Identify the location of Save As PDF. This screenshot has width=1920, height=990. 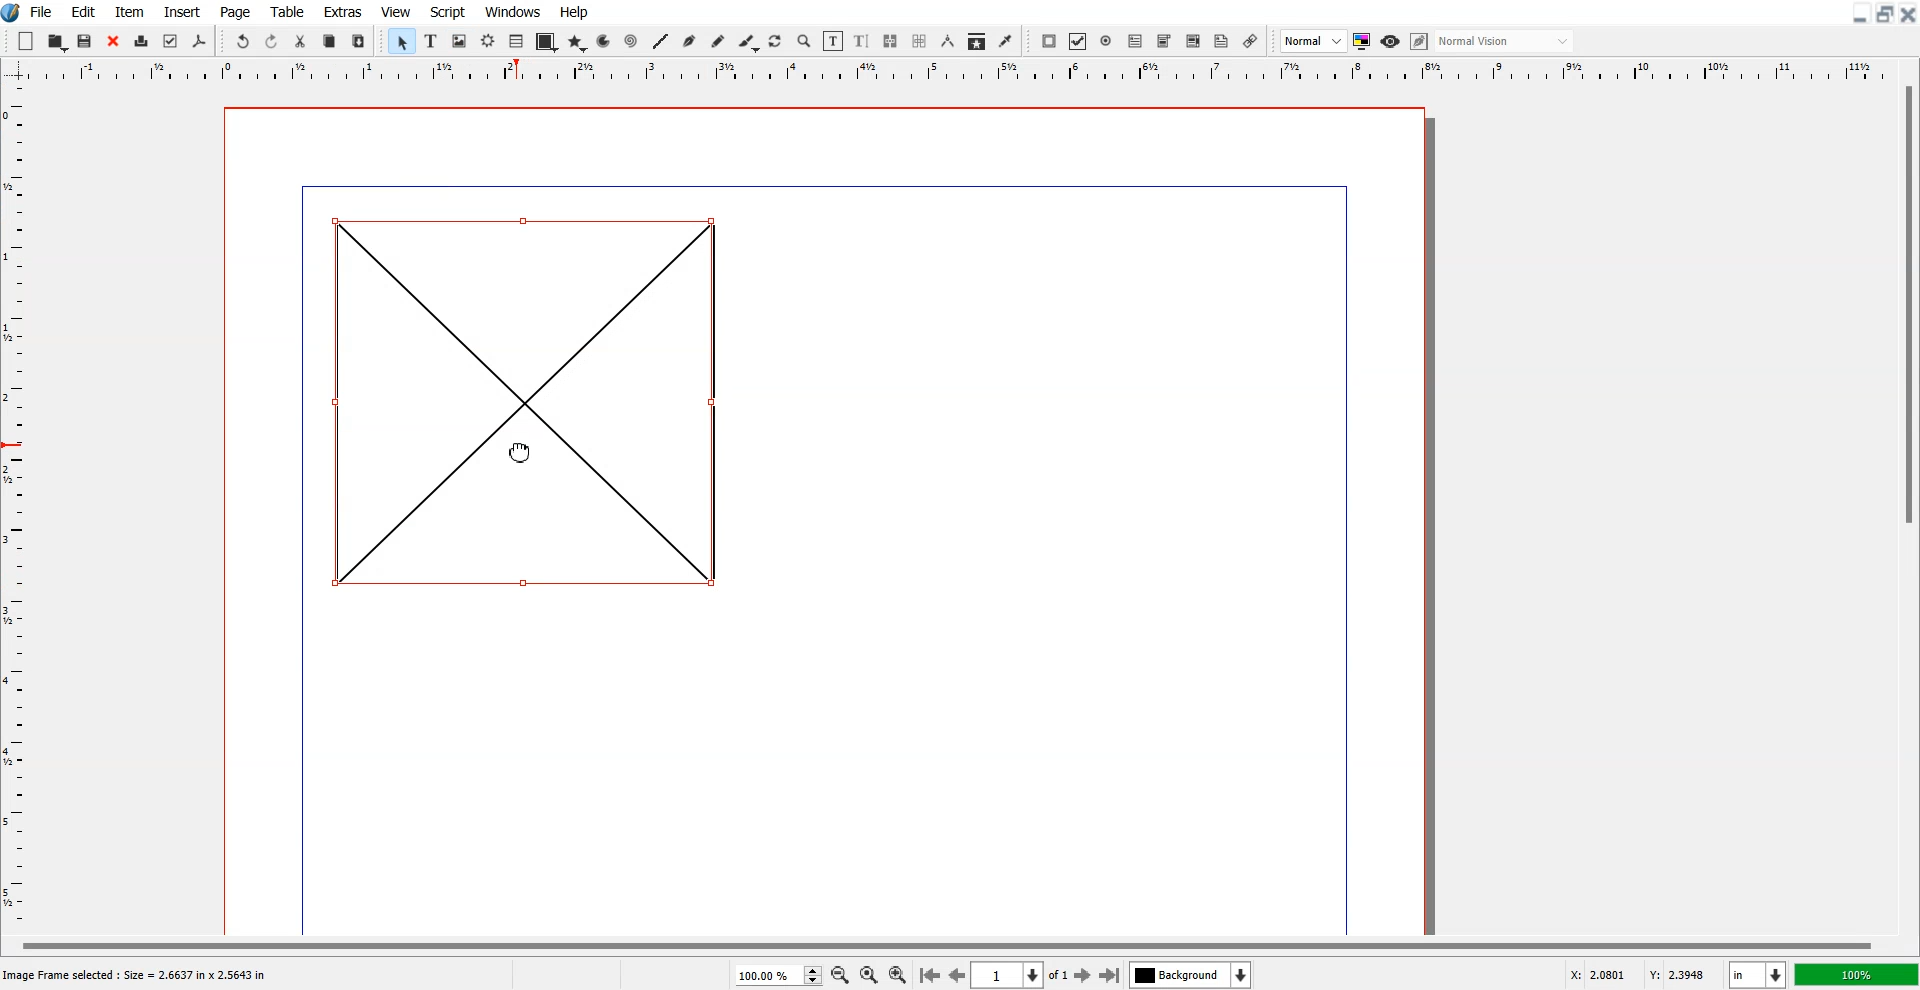
(200, 42).